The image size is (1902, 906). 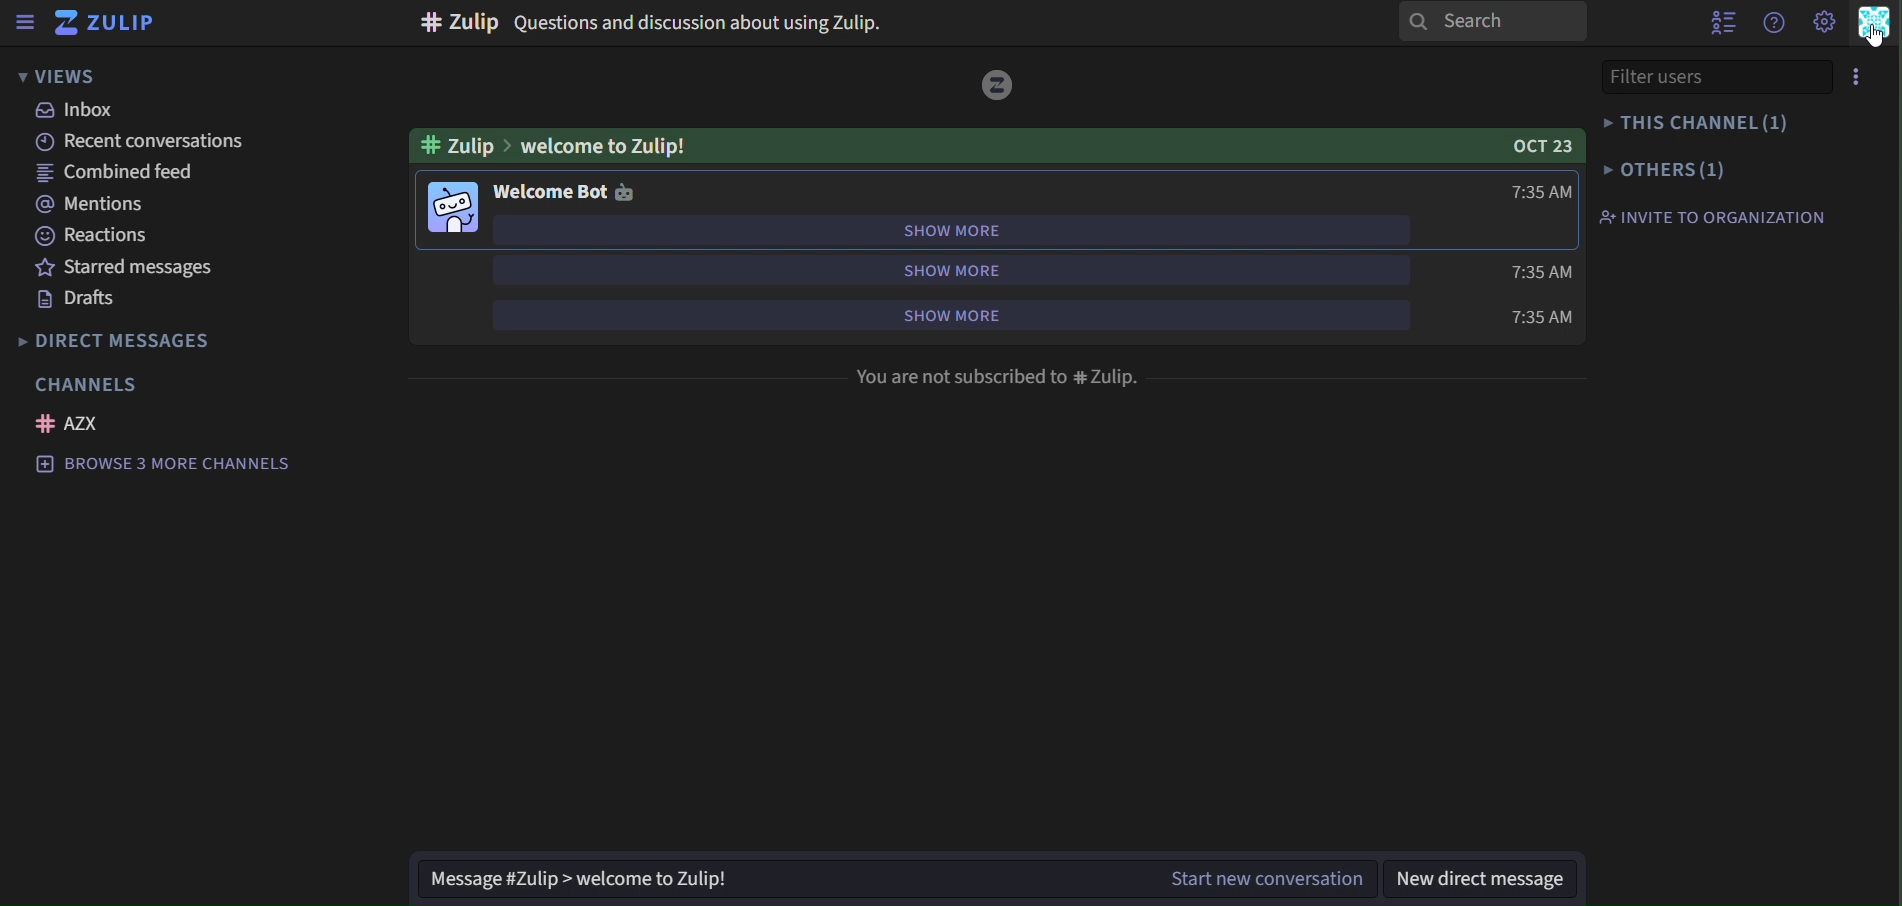 I want to click on inbox, so click(x=80, y=112).